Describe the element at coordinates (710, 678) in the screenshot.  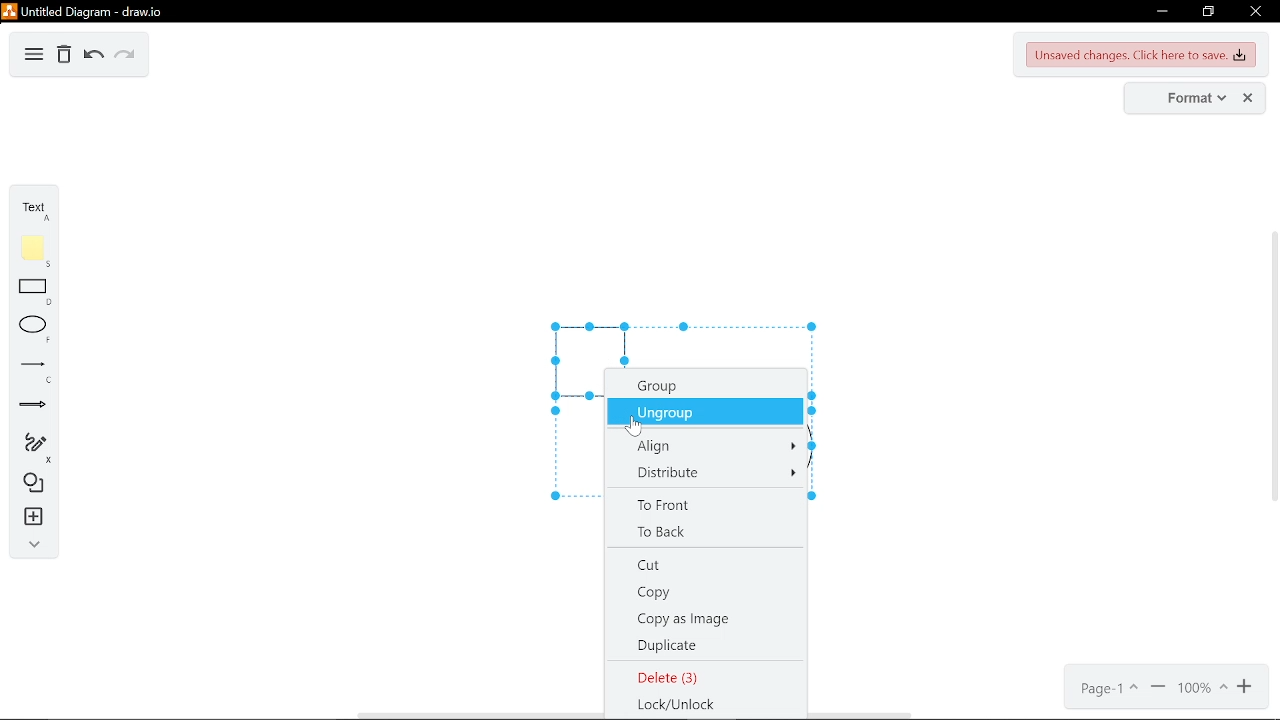
I see `delete` at that location.